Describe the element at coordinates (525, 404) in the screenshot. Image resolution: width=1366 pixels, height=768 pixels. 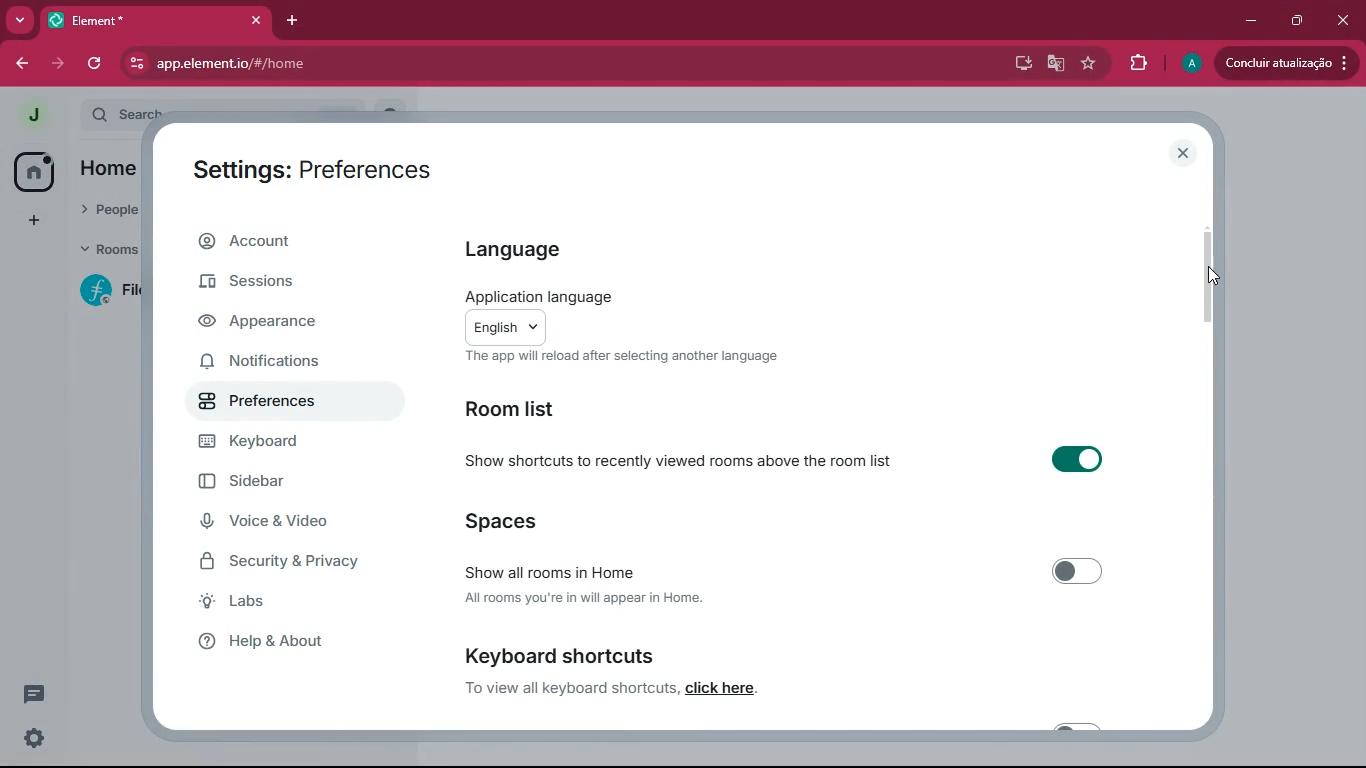
I see `room list` at that location.